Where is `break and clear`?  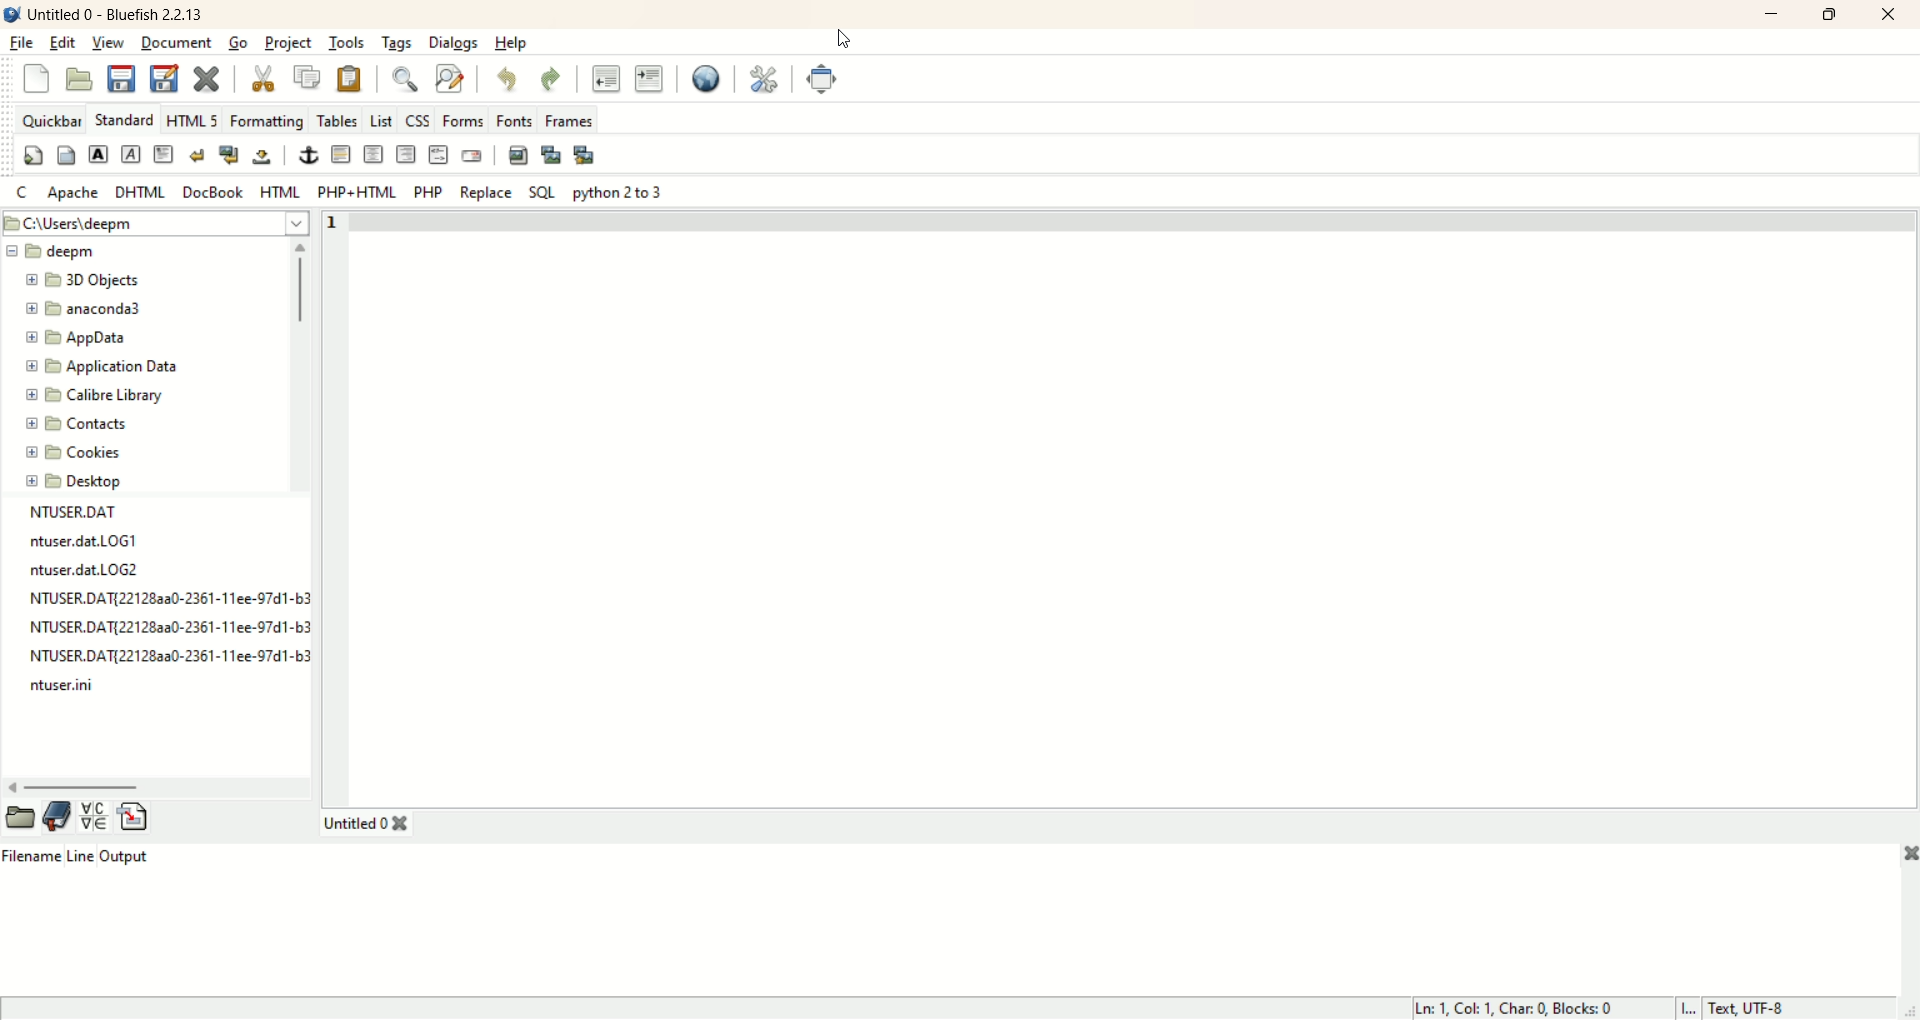
break and clear is located at coordinates (228, 156).